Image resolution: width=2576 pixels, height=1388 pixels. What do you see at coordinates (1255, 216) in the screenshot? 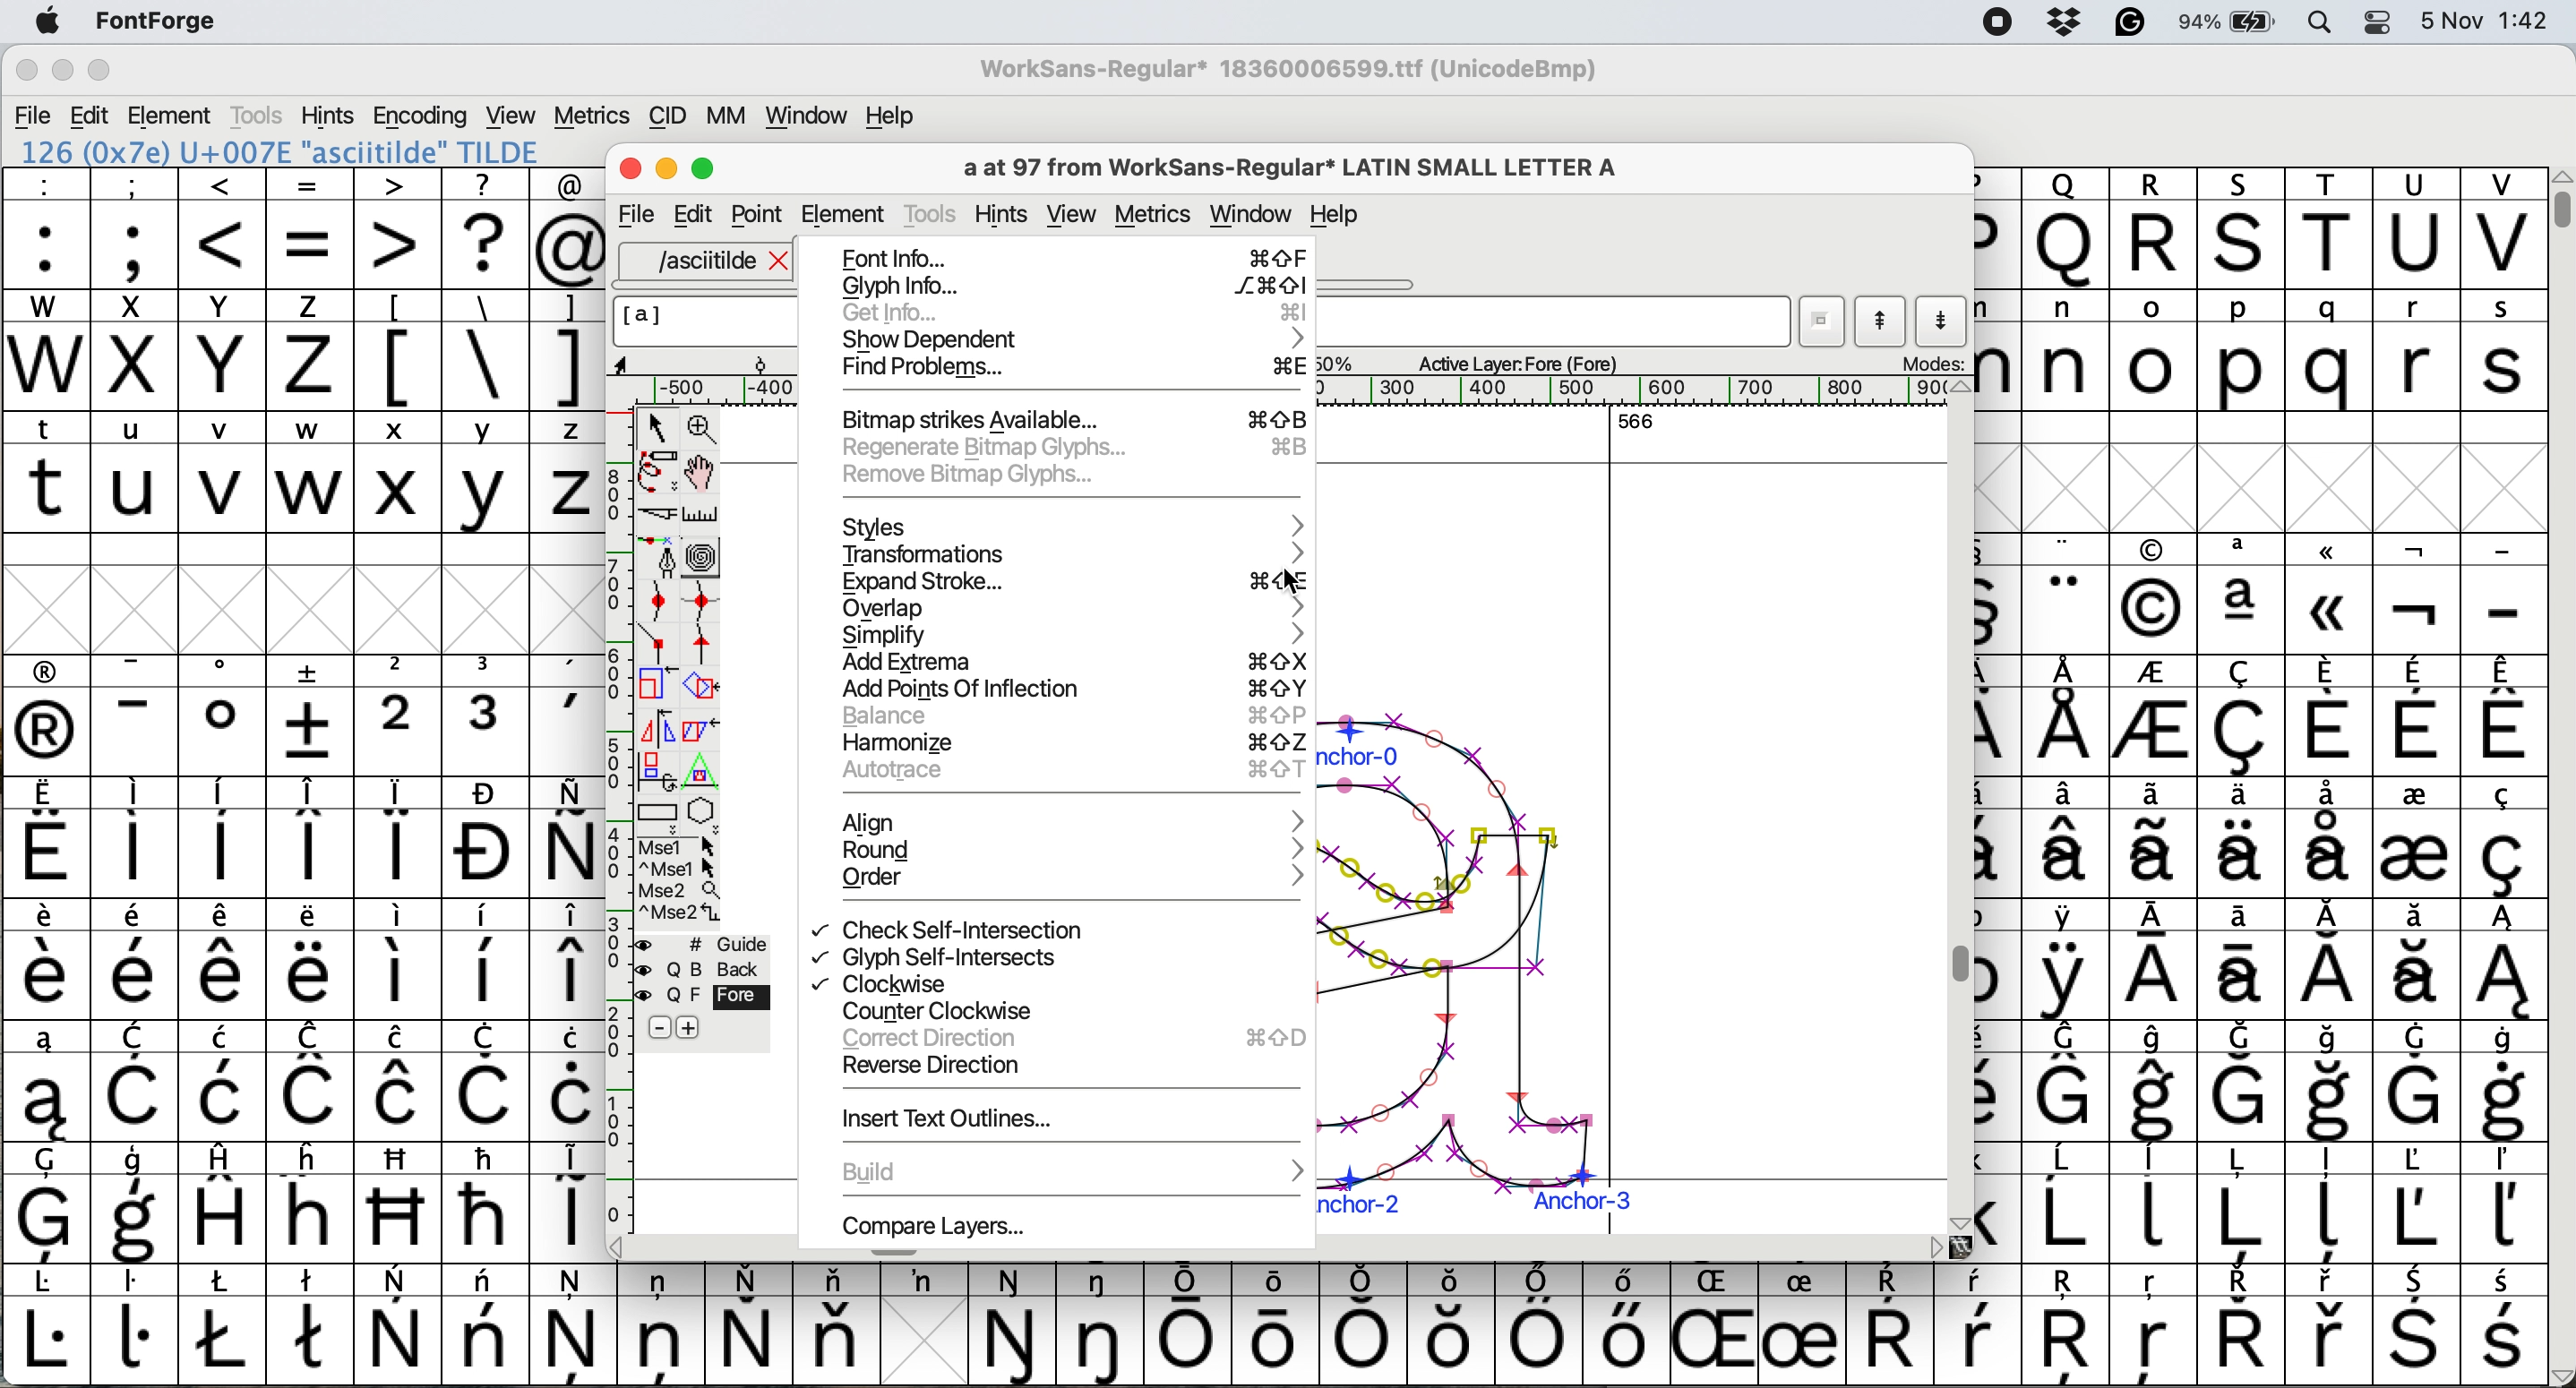
I see `window` at bounding box center [1255, 216].